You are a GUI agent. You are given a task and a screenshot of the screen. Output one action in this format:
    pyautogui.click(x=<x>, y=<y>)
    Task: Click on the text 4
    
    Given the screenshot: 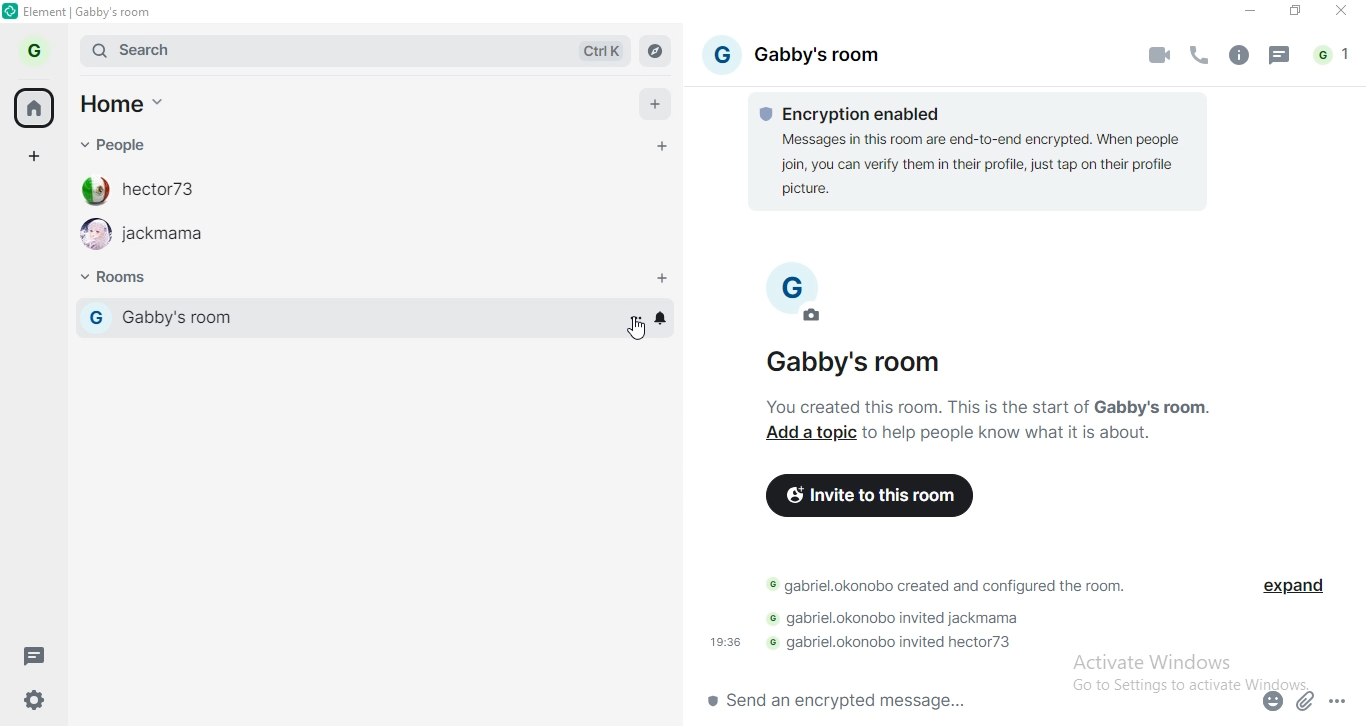 What is the action you would take?
    pyautogui.click(x=902, y=656)
    